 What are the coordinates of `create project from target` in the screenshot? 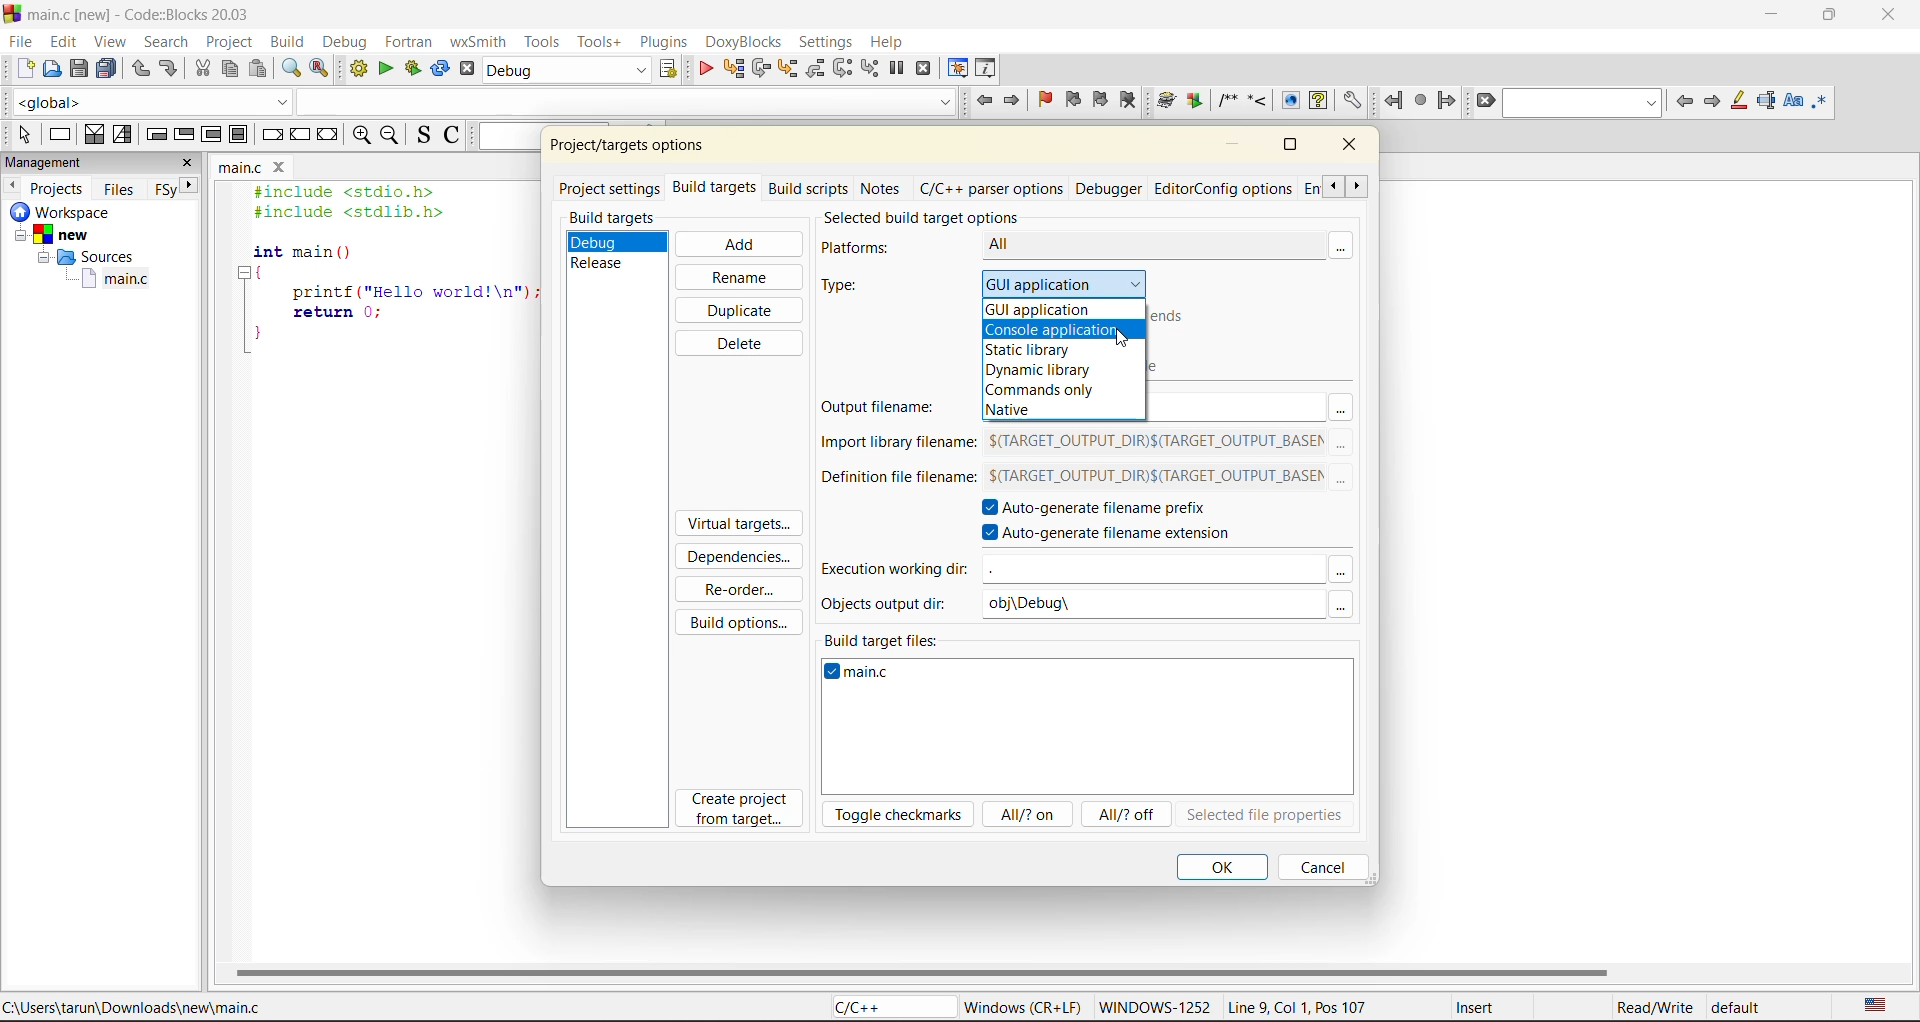 It's located at (742, 810).